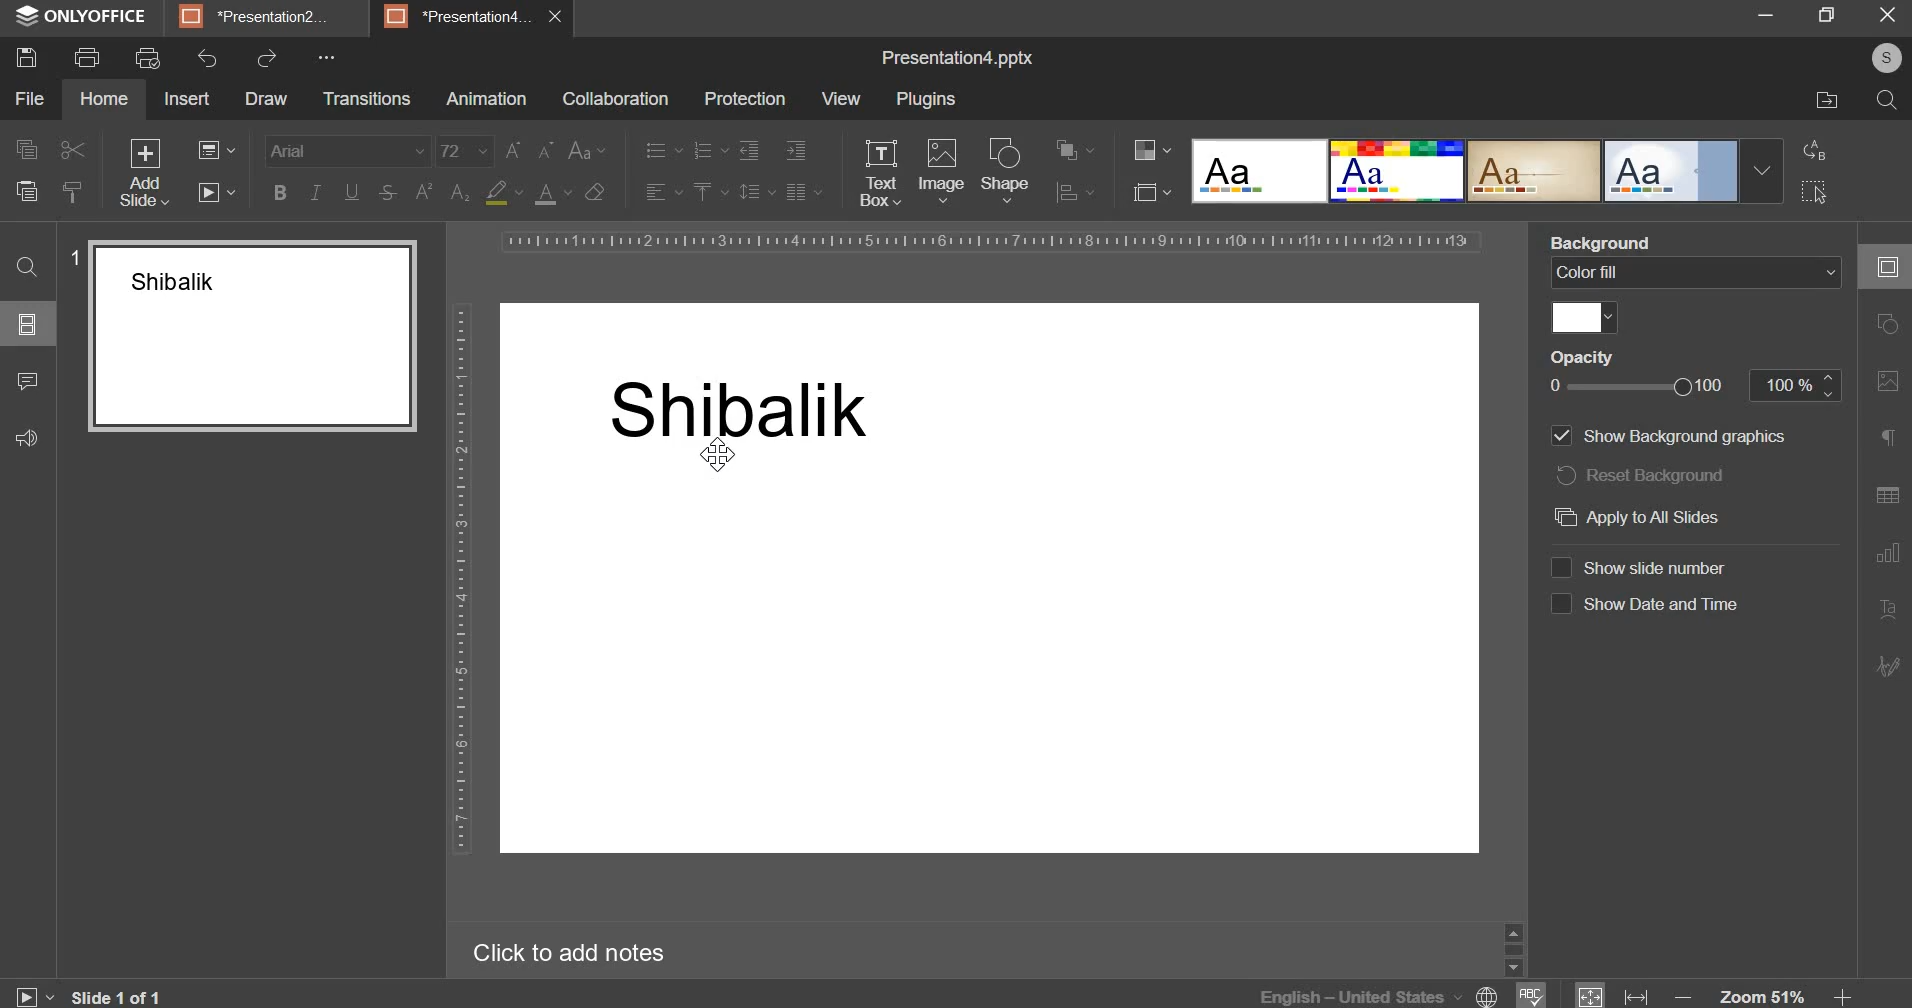  I want to click on bold, so click(280, 192).